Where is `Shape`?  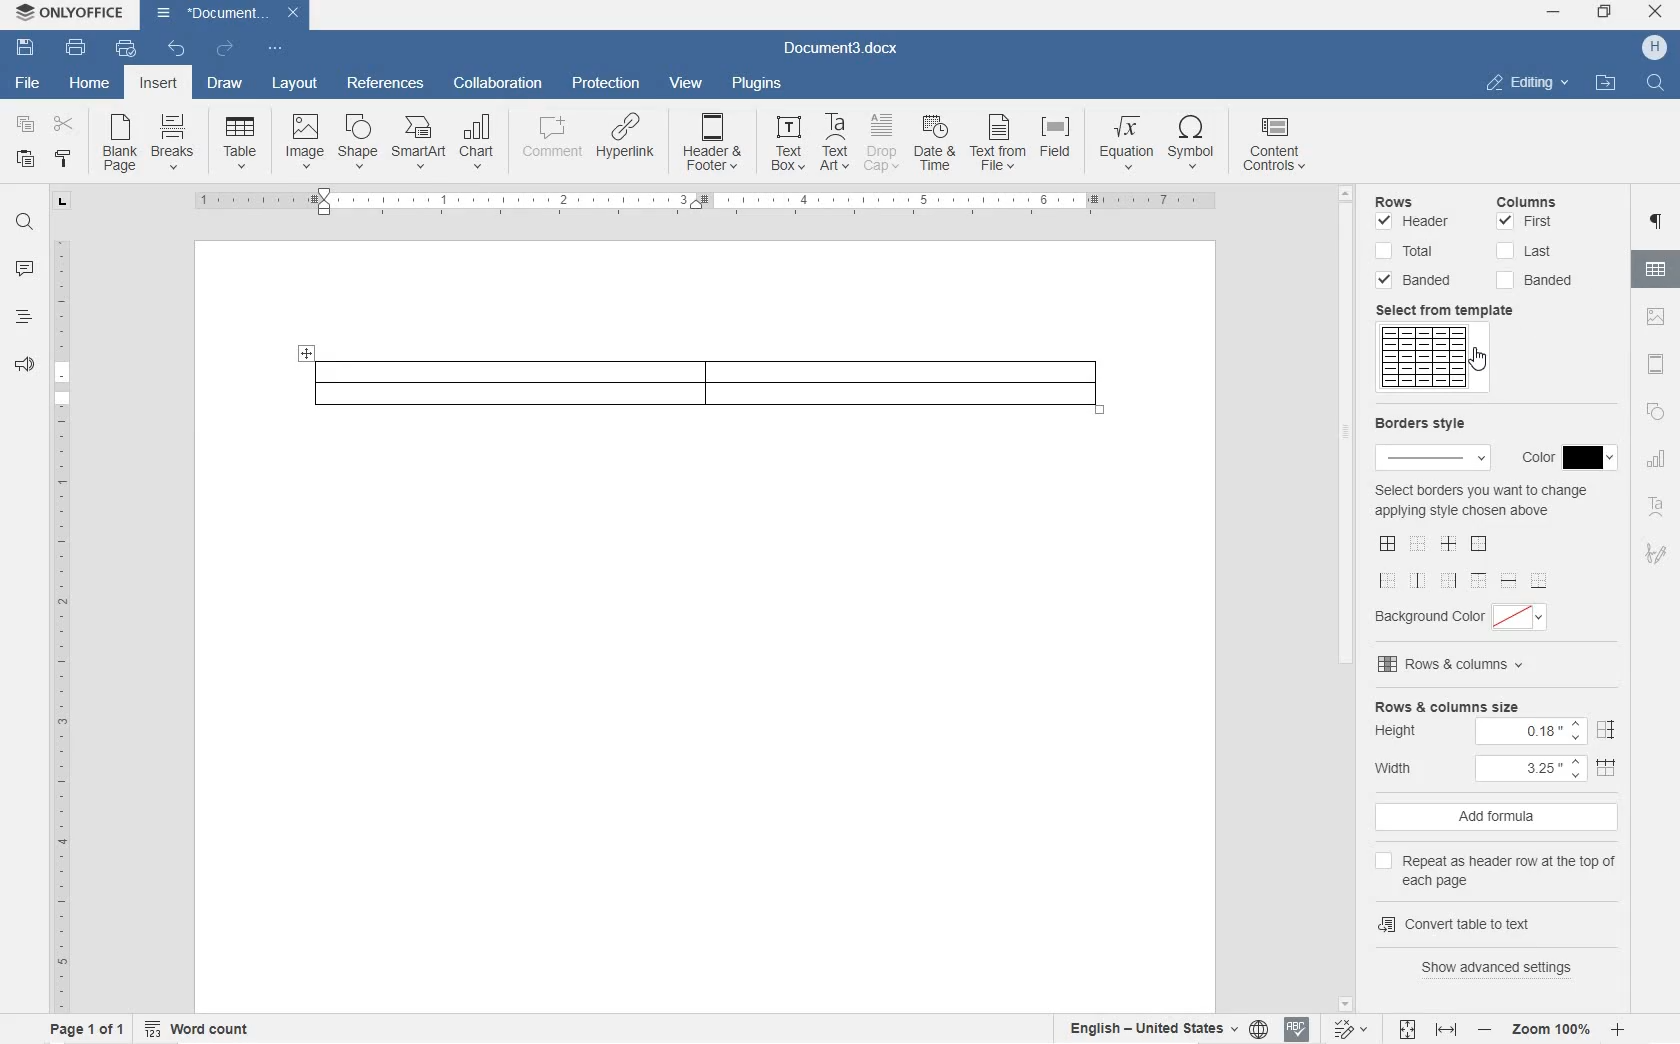
Shape is located at coordinates (357, 141).